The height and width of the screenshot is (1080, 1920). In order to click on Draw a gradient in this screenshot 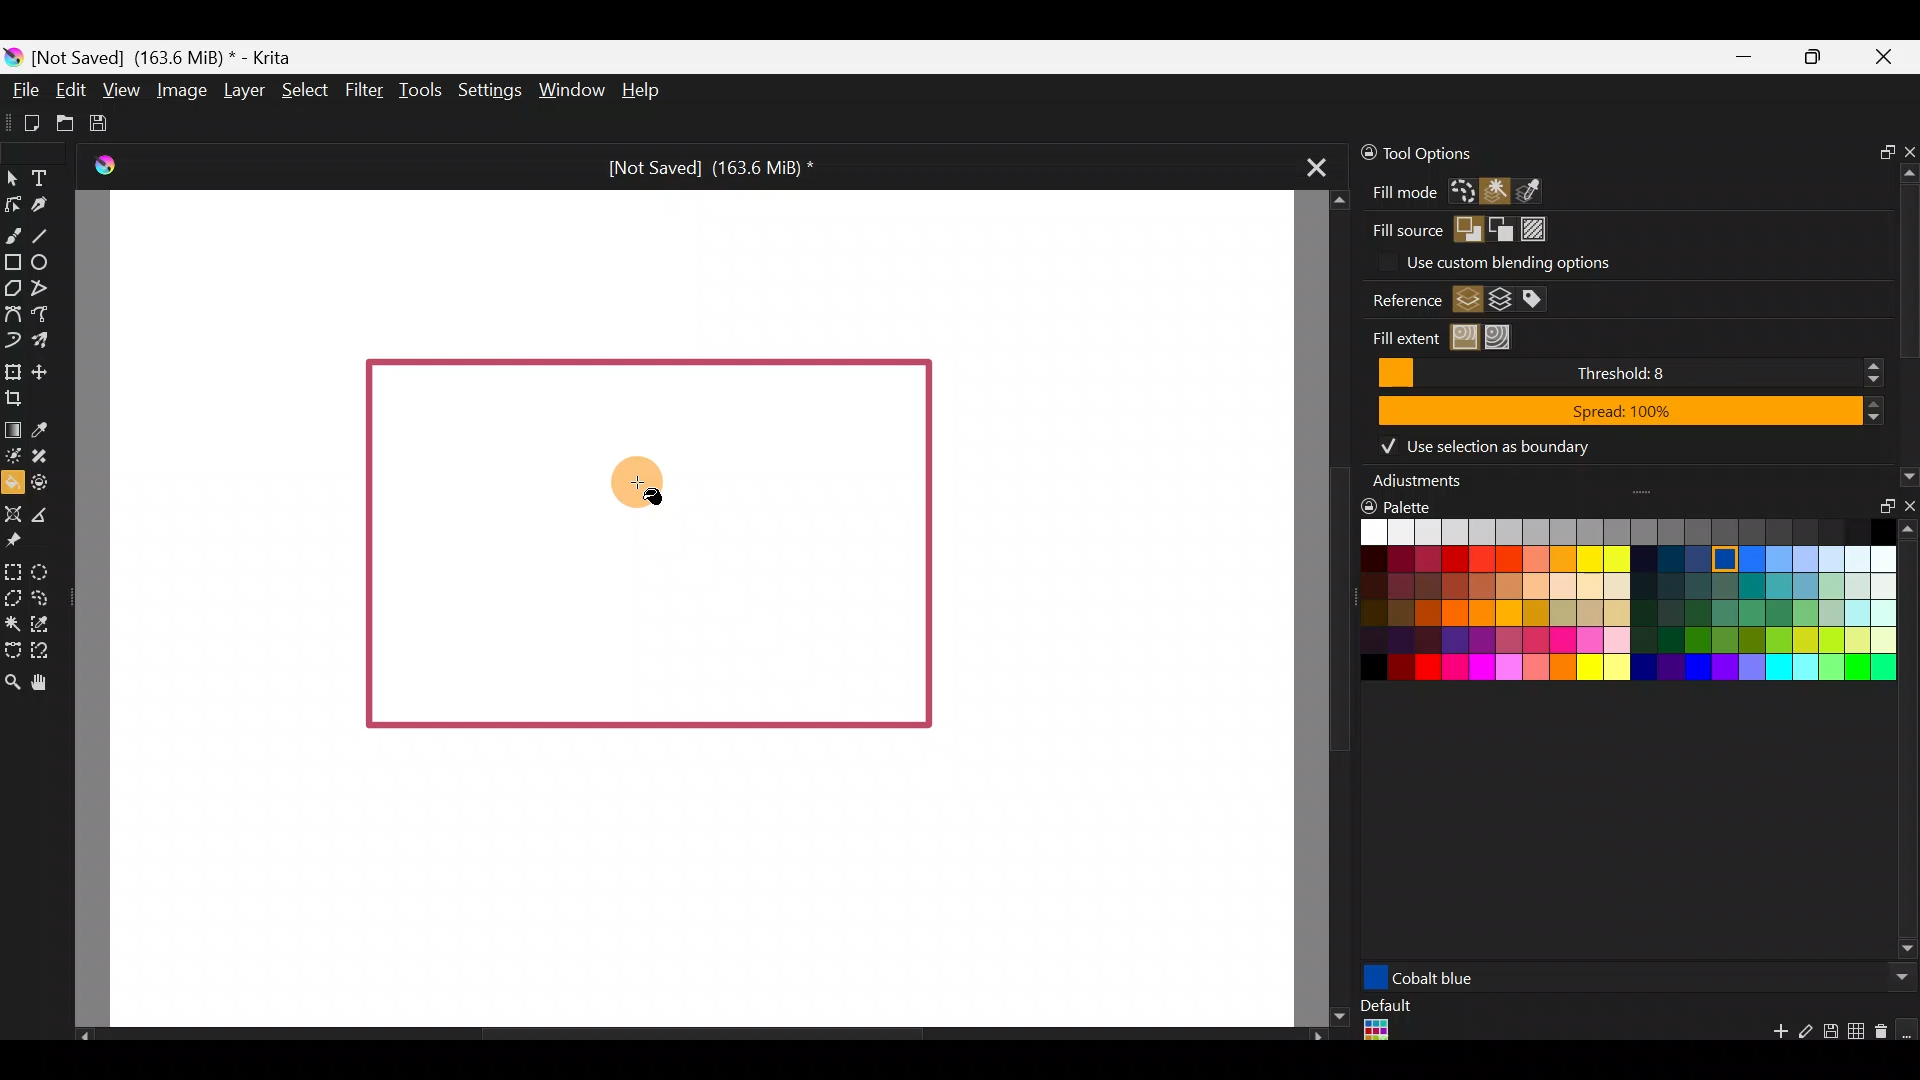, I will do `click(13, 430)`.